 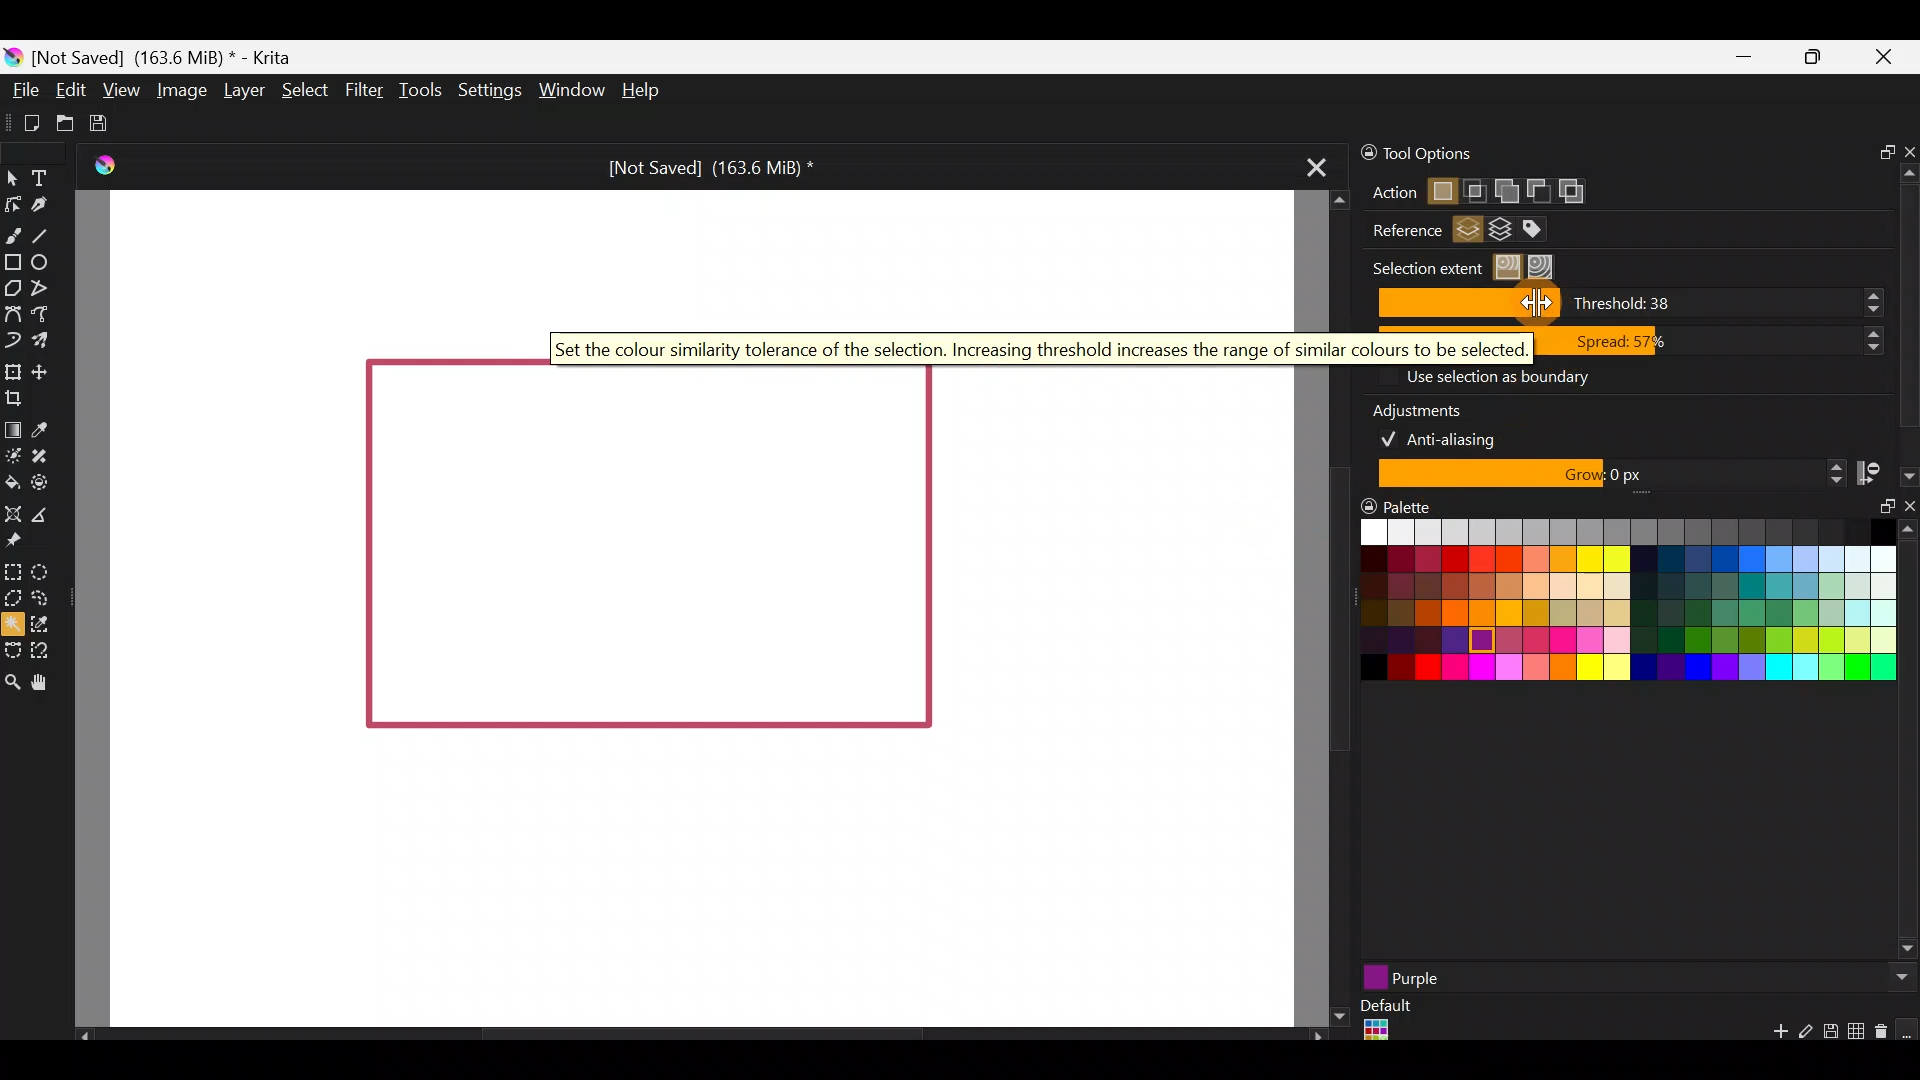 What do you see at coordinates (64, 120) in the screenshot?
I see `Open an existing document` at bounding box center [64, 120].